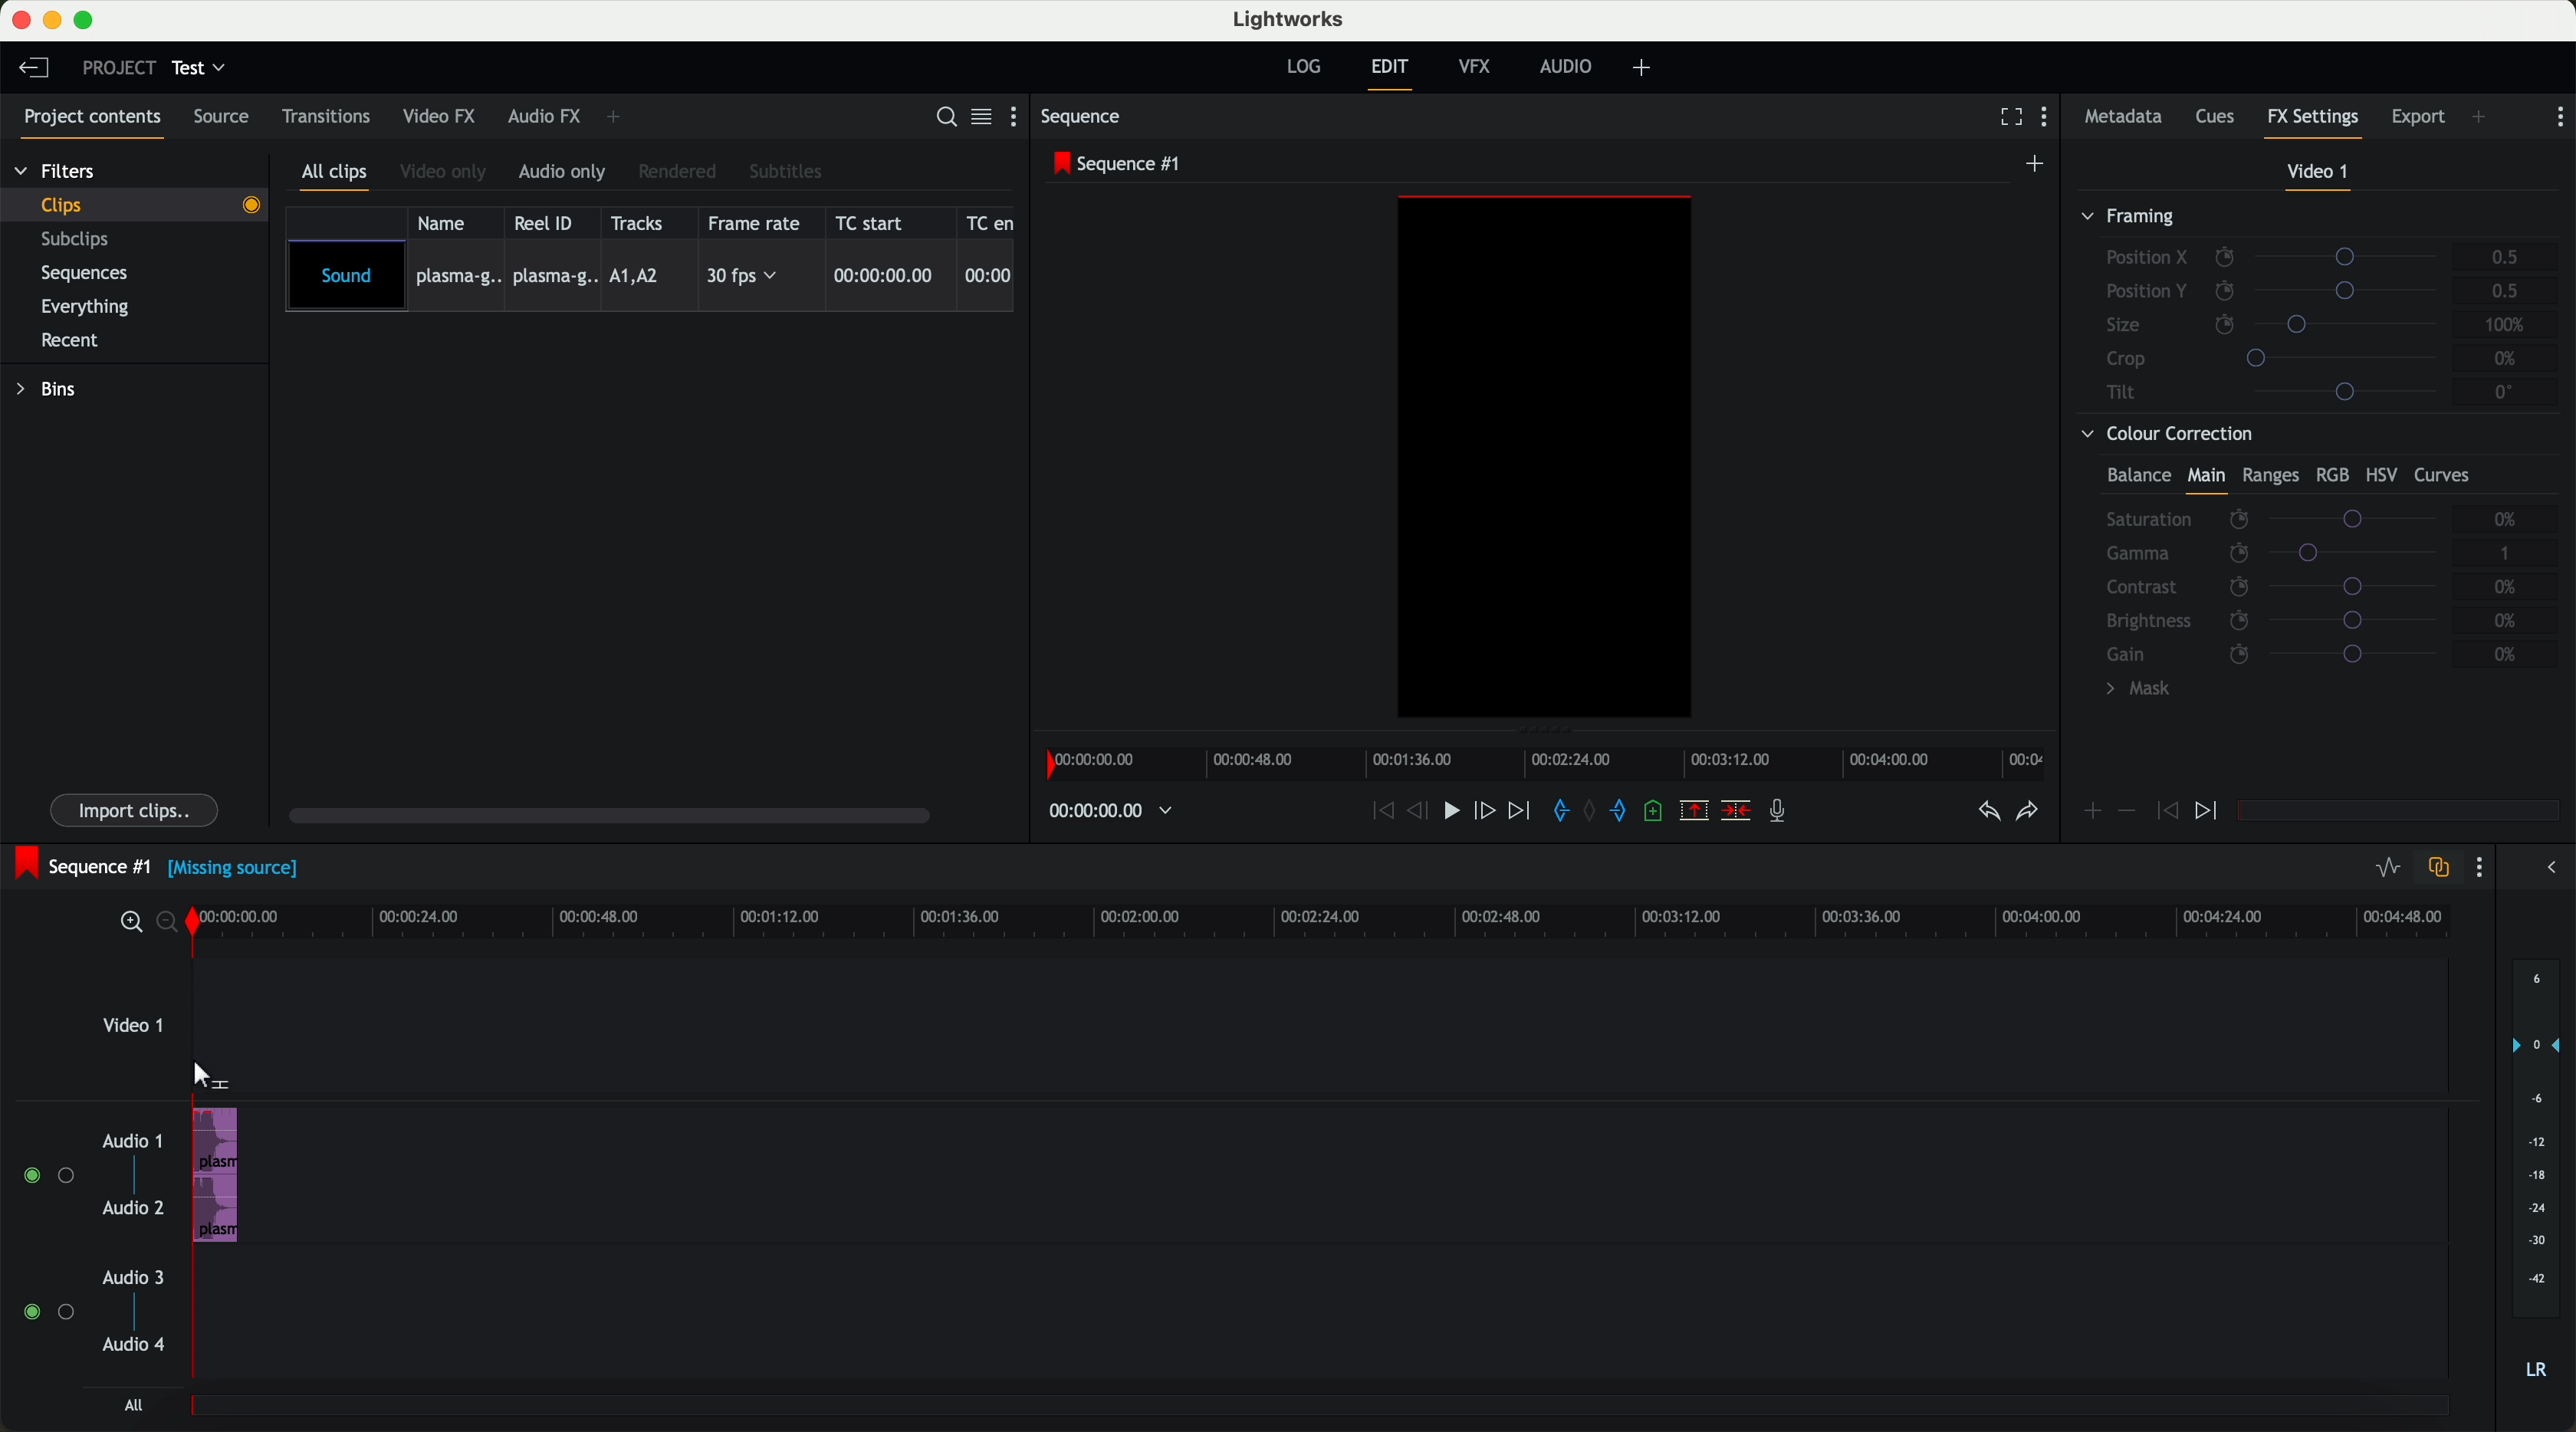 The height and width of the screenshot is (1432, 2576). I want to click on framing tab, so click(2316, 308).